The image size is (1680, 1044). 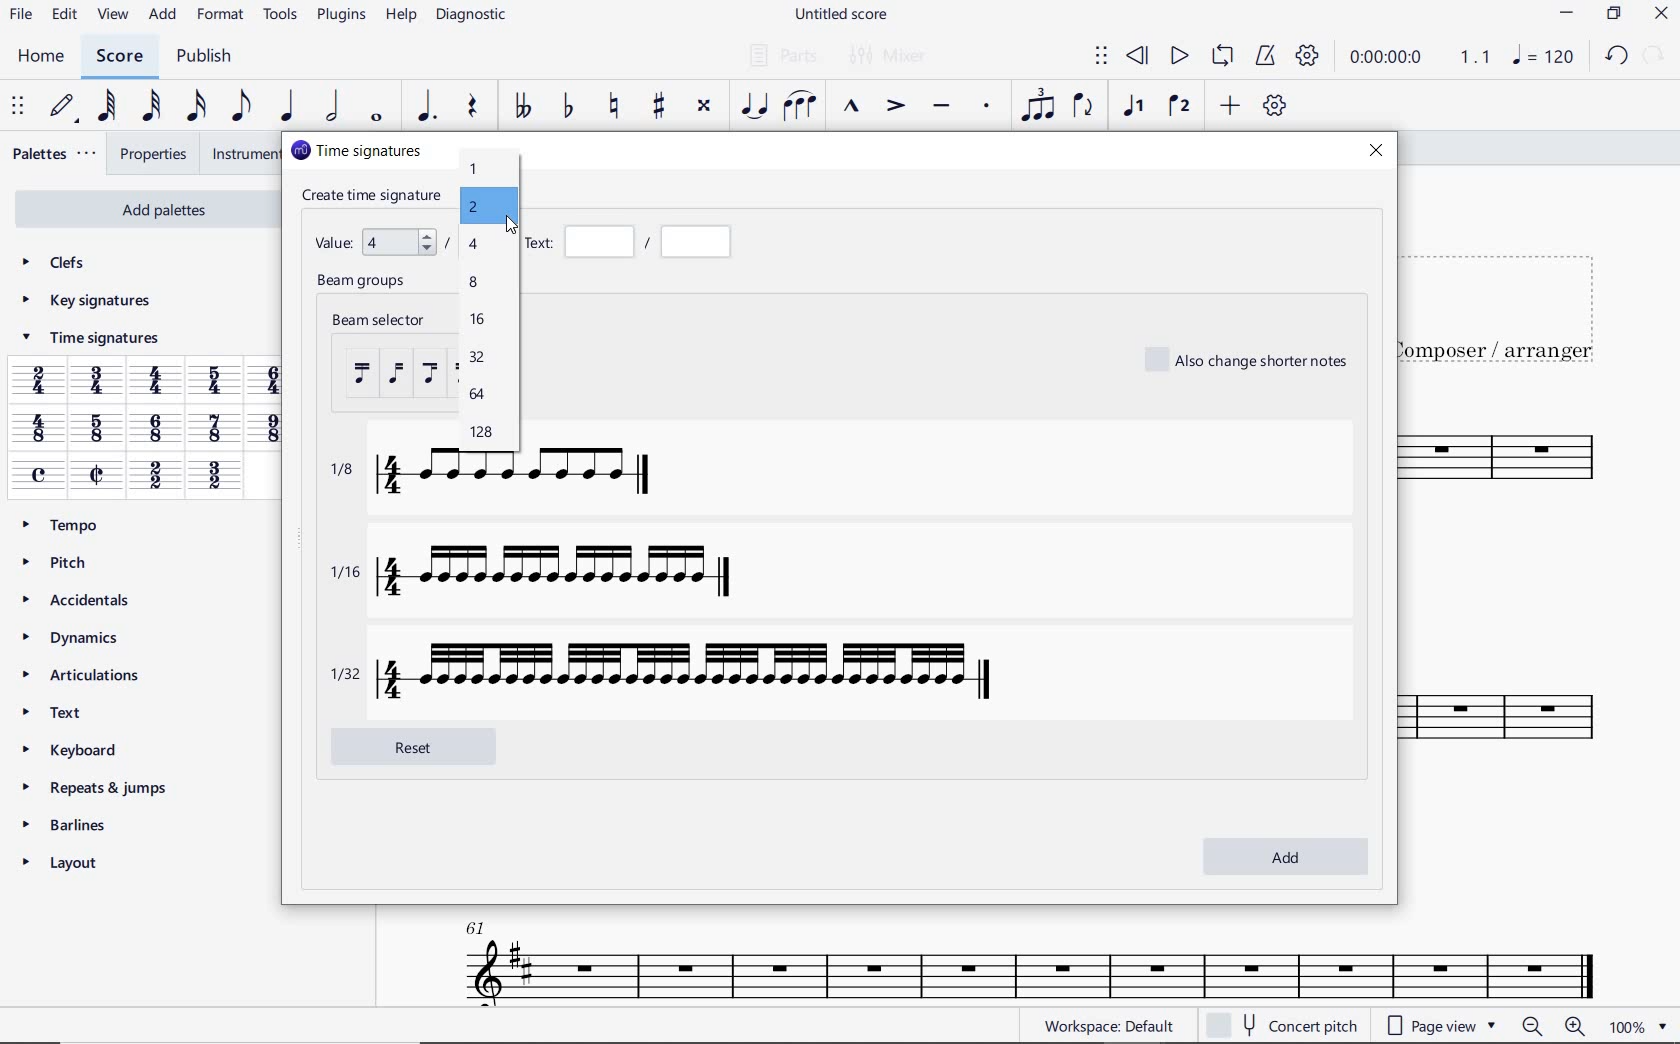 I want to click on 64TH NOTE, so click(x=106, y=106).